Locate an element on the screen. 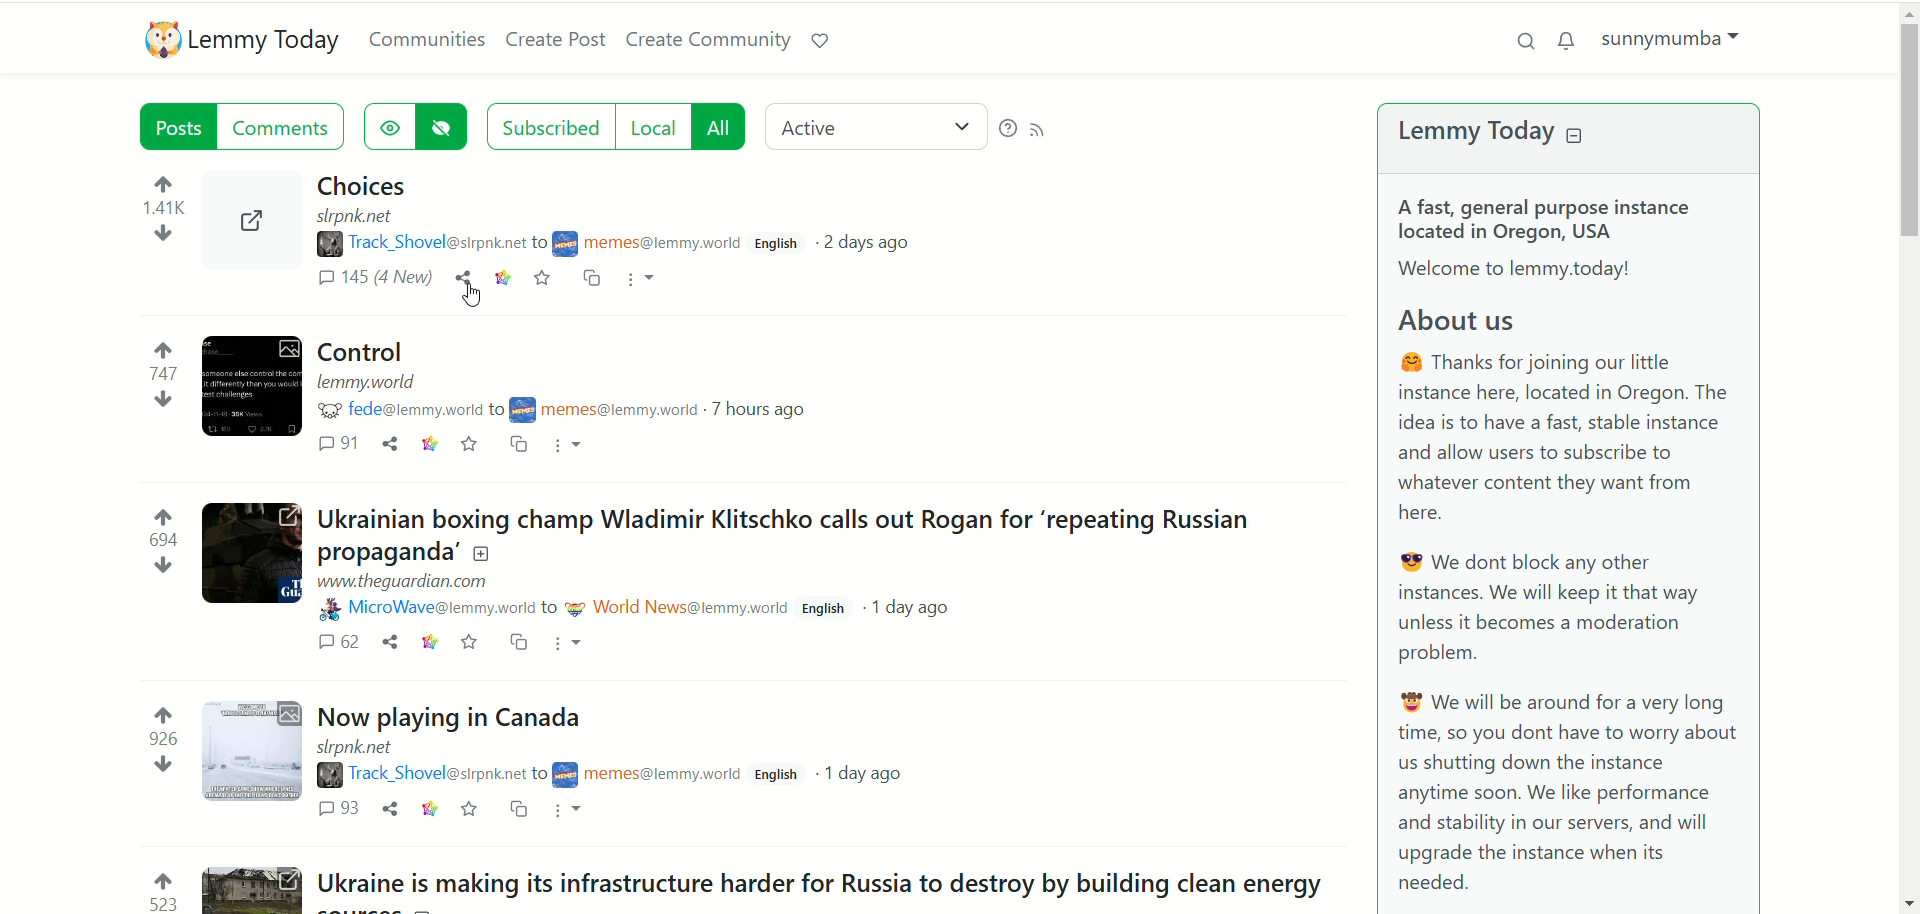 This screenshot has height=914, width=1920. save is located at coordinates (545, 280).